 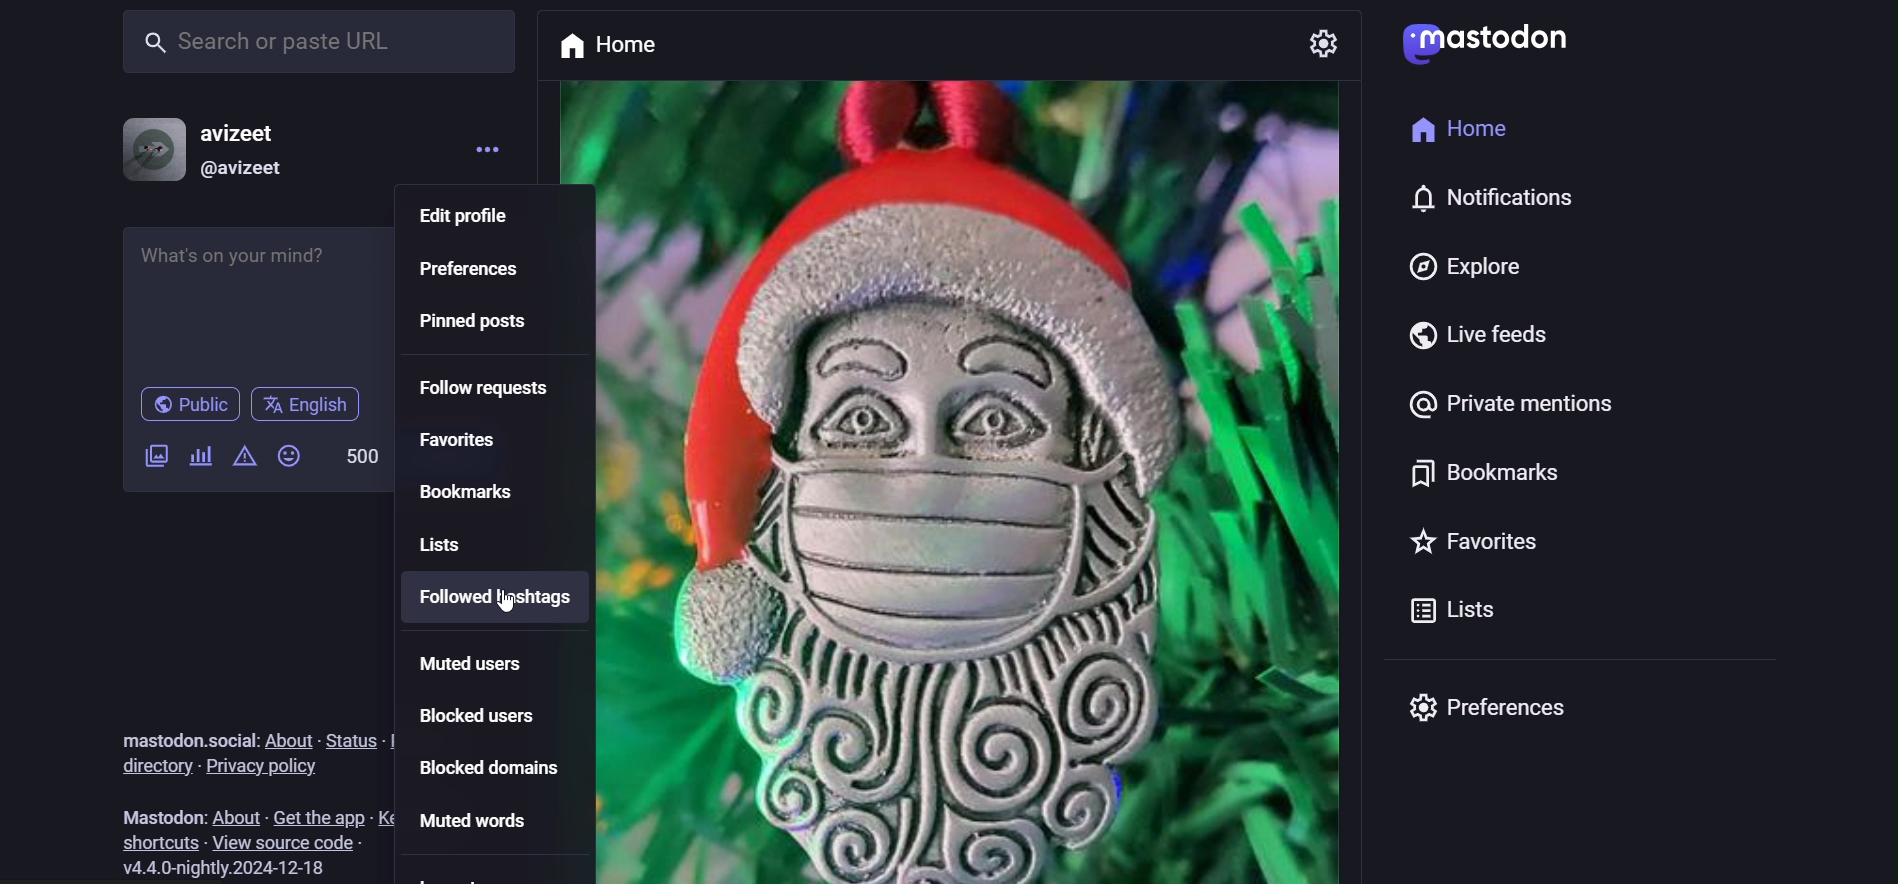 What do you see at coordinates (287, 737) in the screenshot?
I see `about` at bounding box center [287, 737].